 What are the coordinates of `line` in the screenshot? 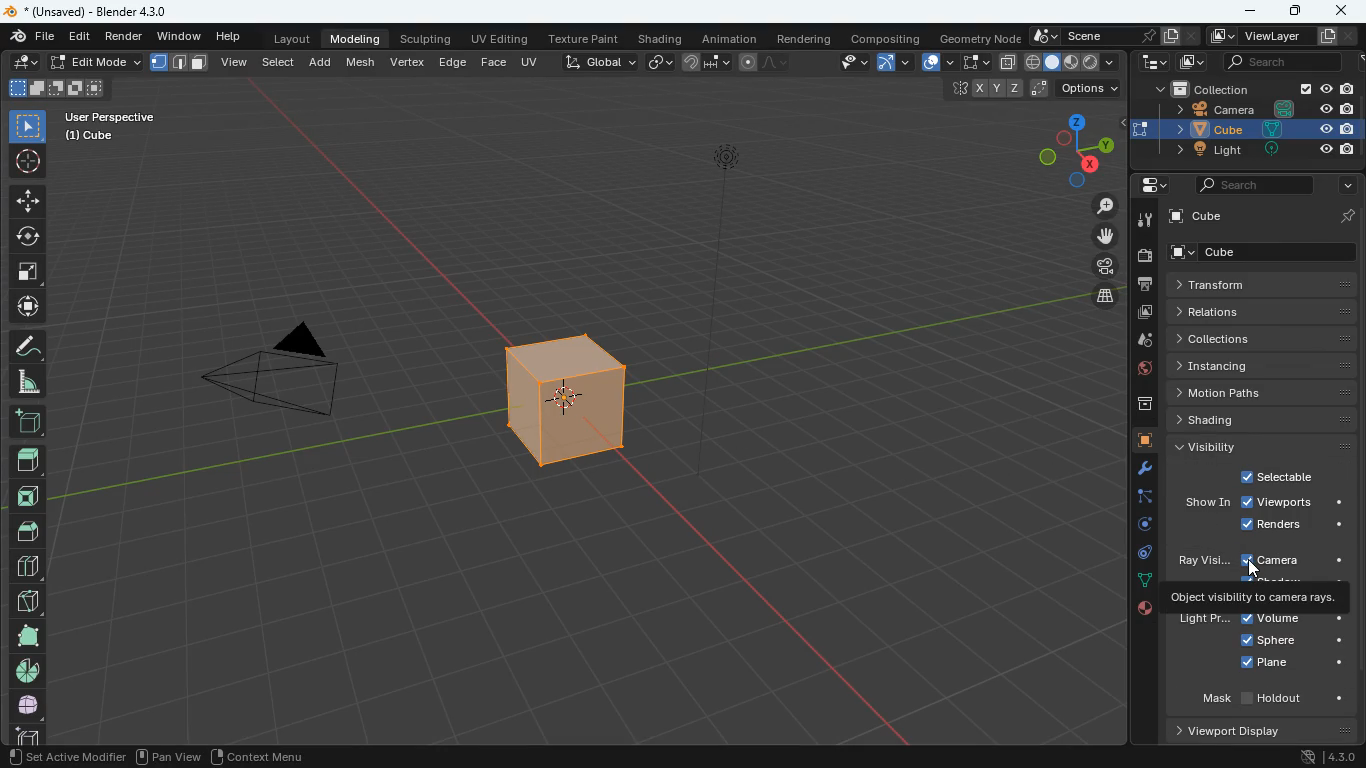 It's located at (769, 63).